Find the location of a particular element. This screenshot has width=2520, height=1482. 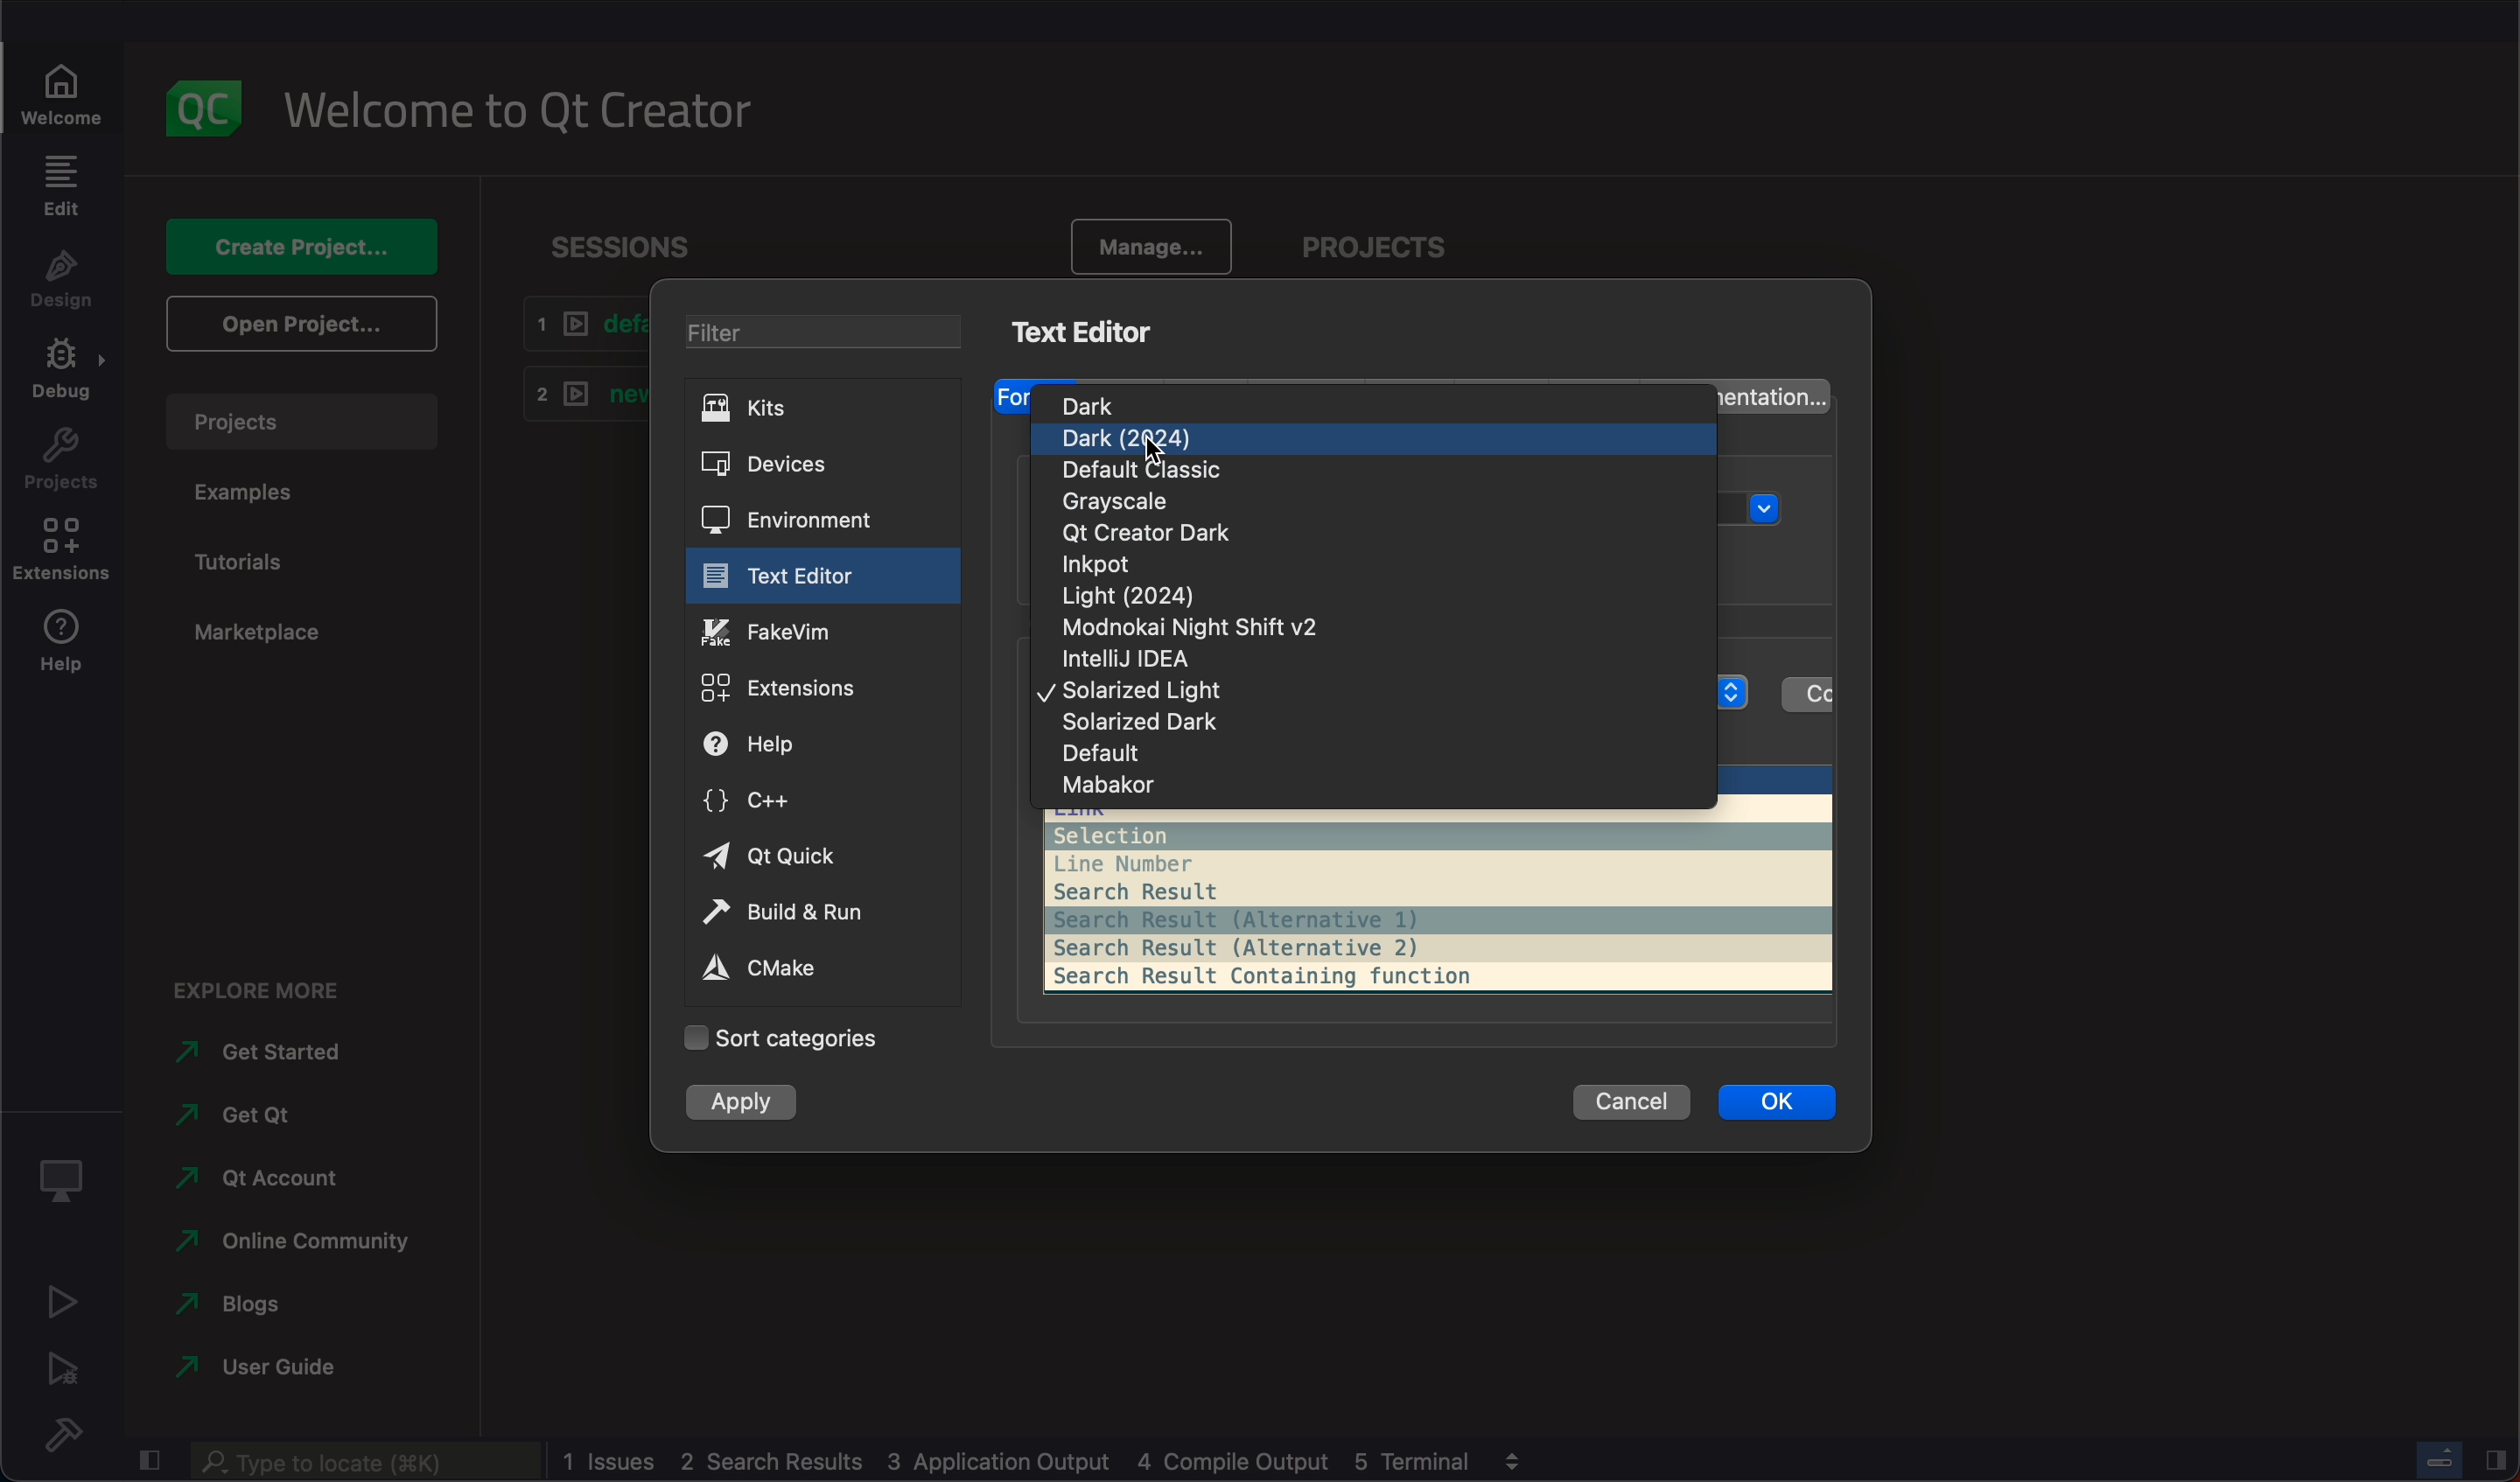

started is located at coordinates (249, 1055).